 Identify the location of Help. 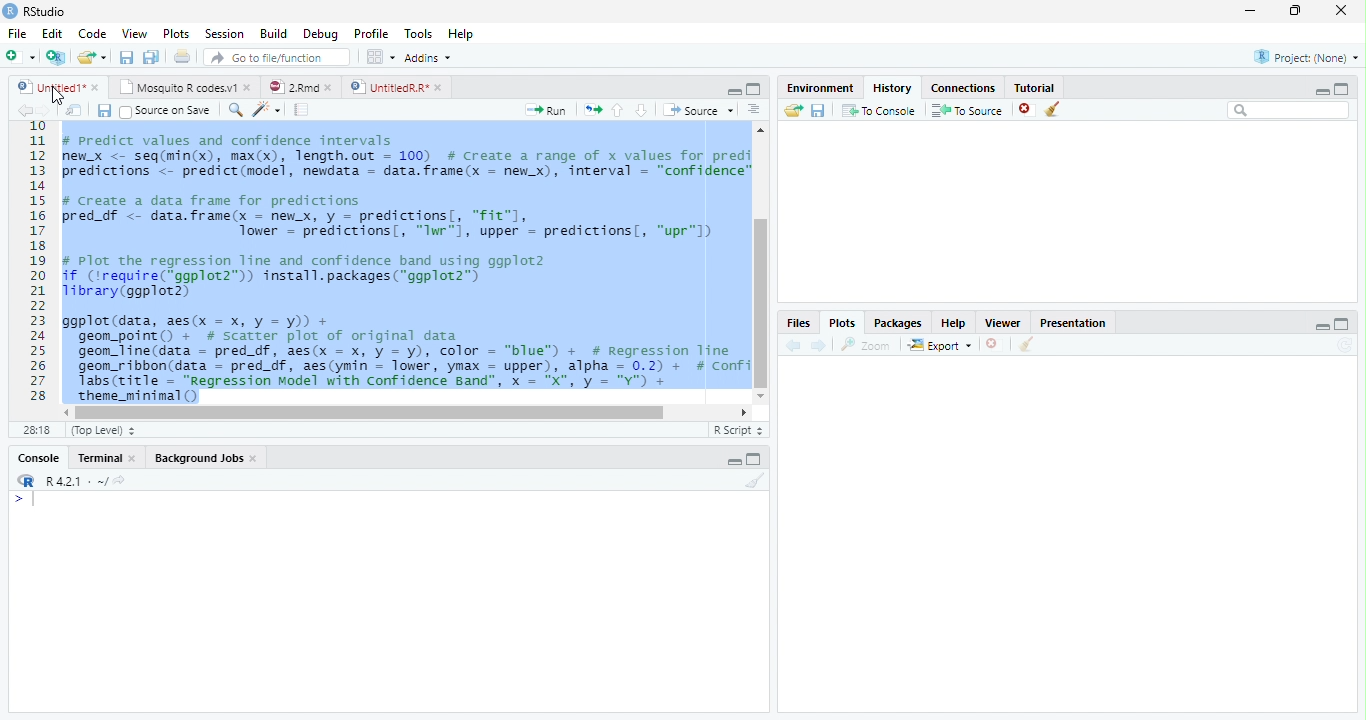
(462, 35).